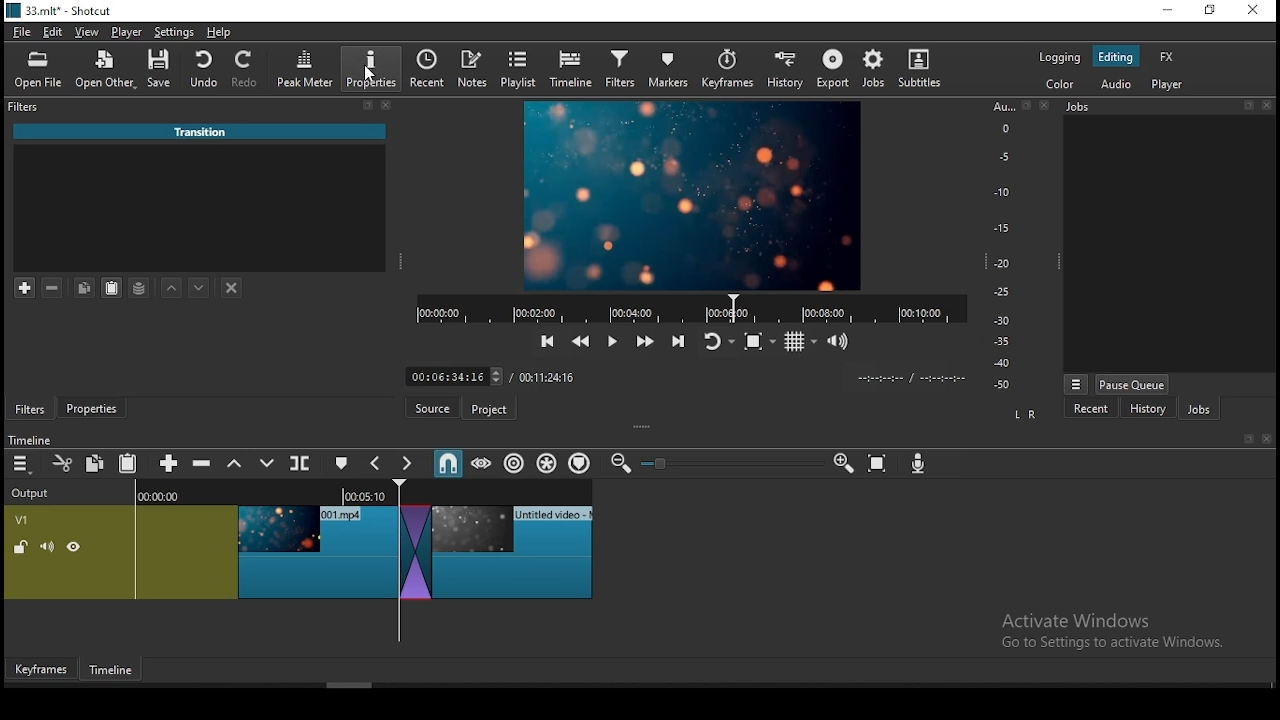 Image resolution: width=1280 pixels, height=720 pixels. Describe the element at coordinates (662, 464) in the screenshot. I see `` at that location.